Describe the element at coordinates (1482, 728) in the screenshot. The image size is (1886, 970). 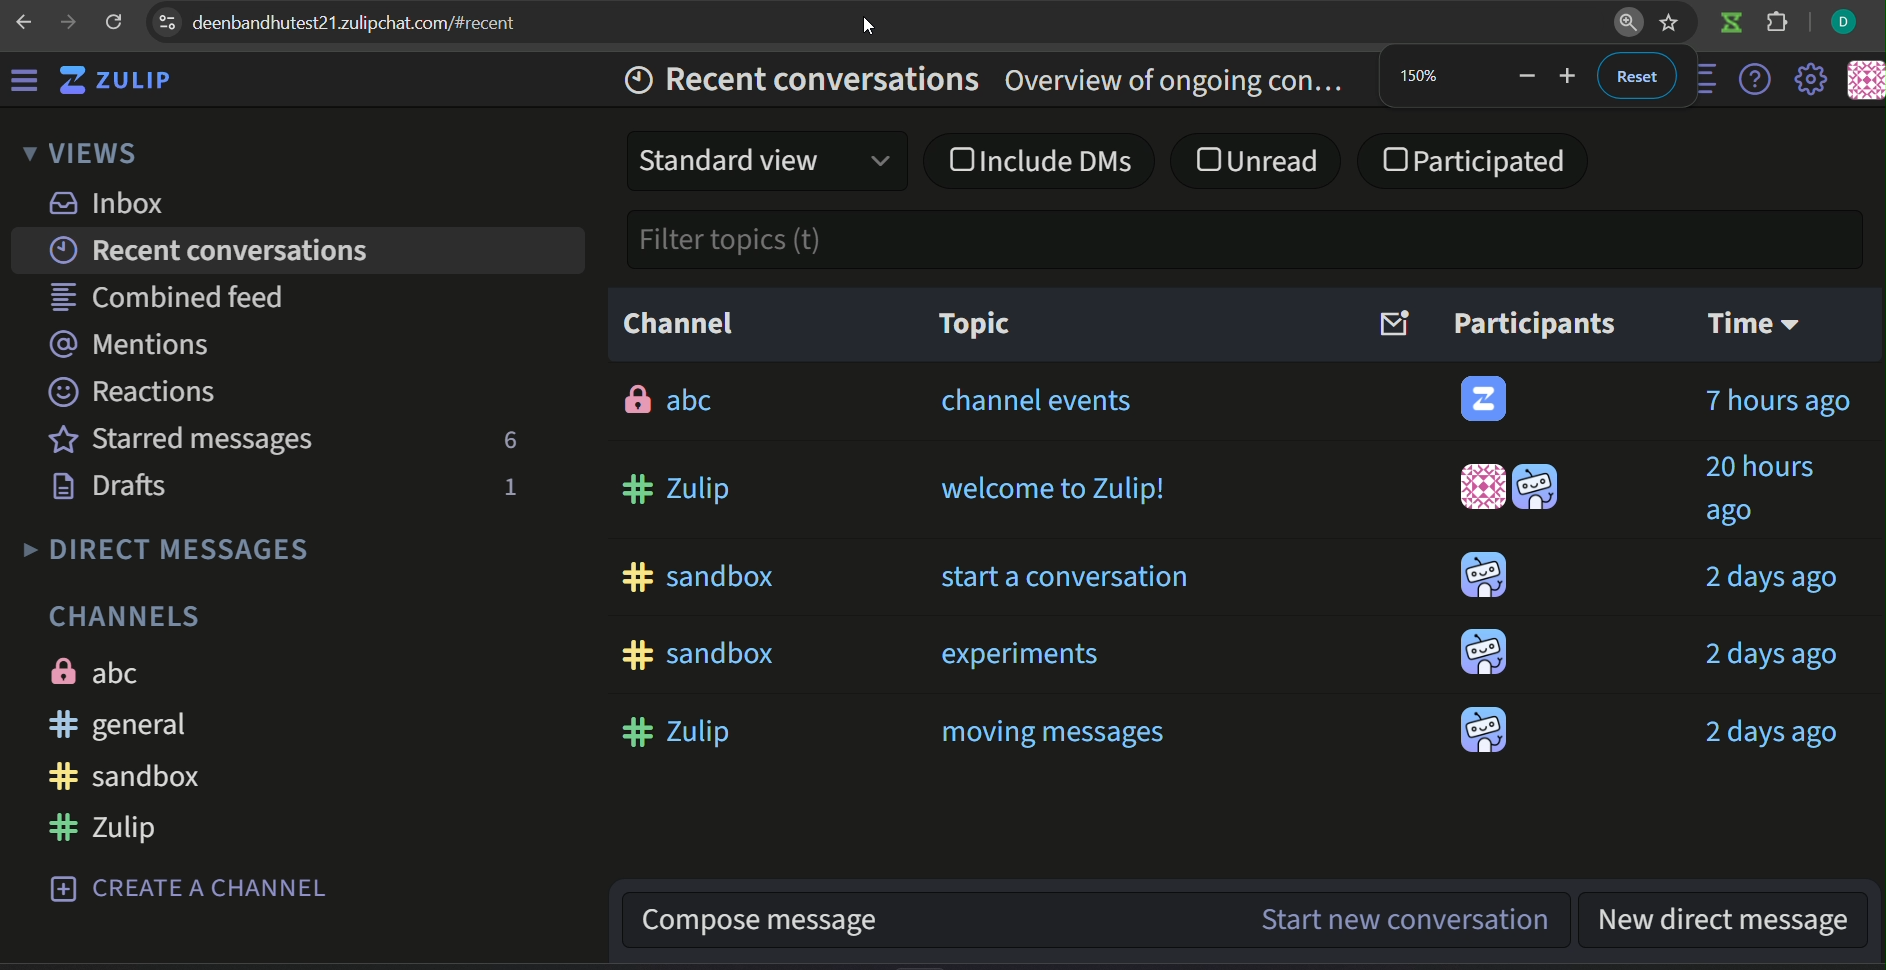
I see `icon` at that location.